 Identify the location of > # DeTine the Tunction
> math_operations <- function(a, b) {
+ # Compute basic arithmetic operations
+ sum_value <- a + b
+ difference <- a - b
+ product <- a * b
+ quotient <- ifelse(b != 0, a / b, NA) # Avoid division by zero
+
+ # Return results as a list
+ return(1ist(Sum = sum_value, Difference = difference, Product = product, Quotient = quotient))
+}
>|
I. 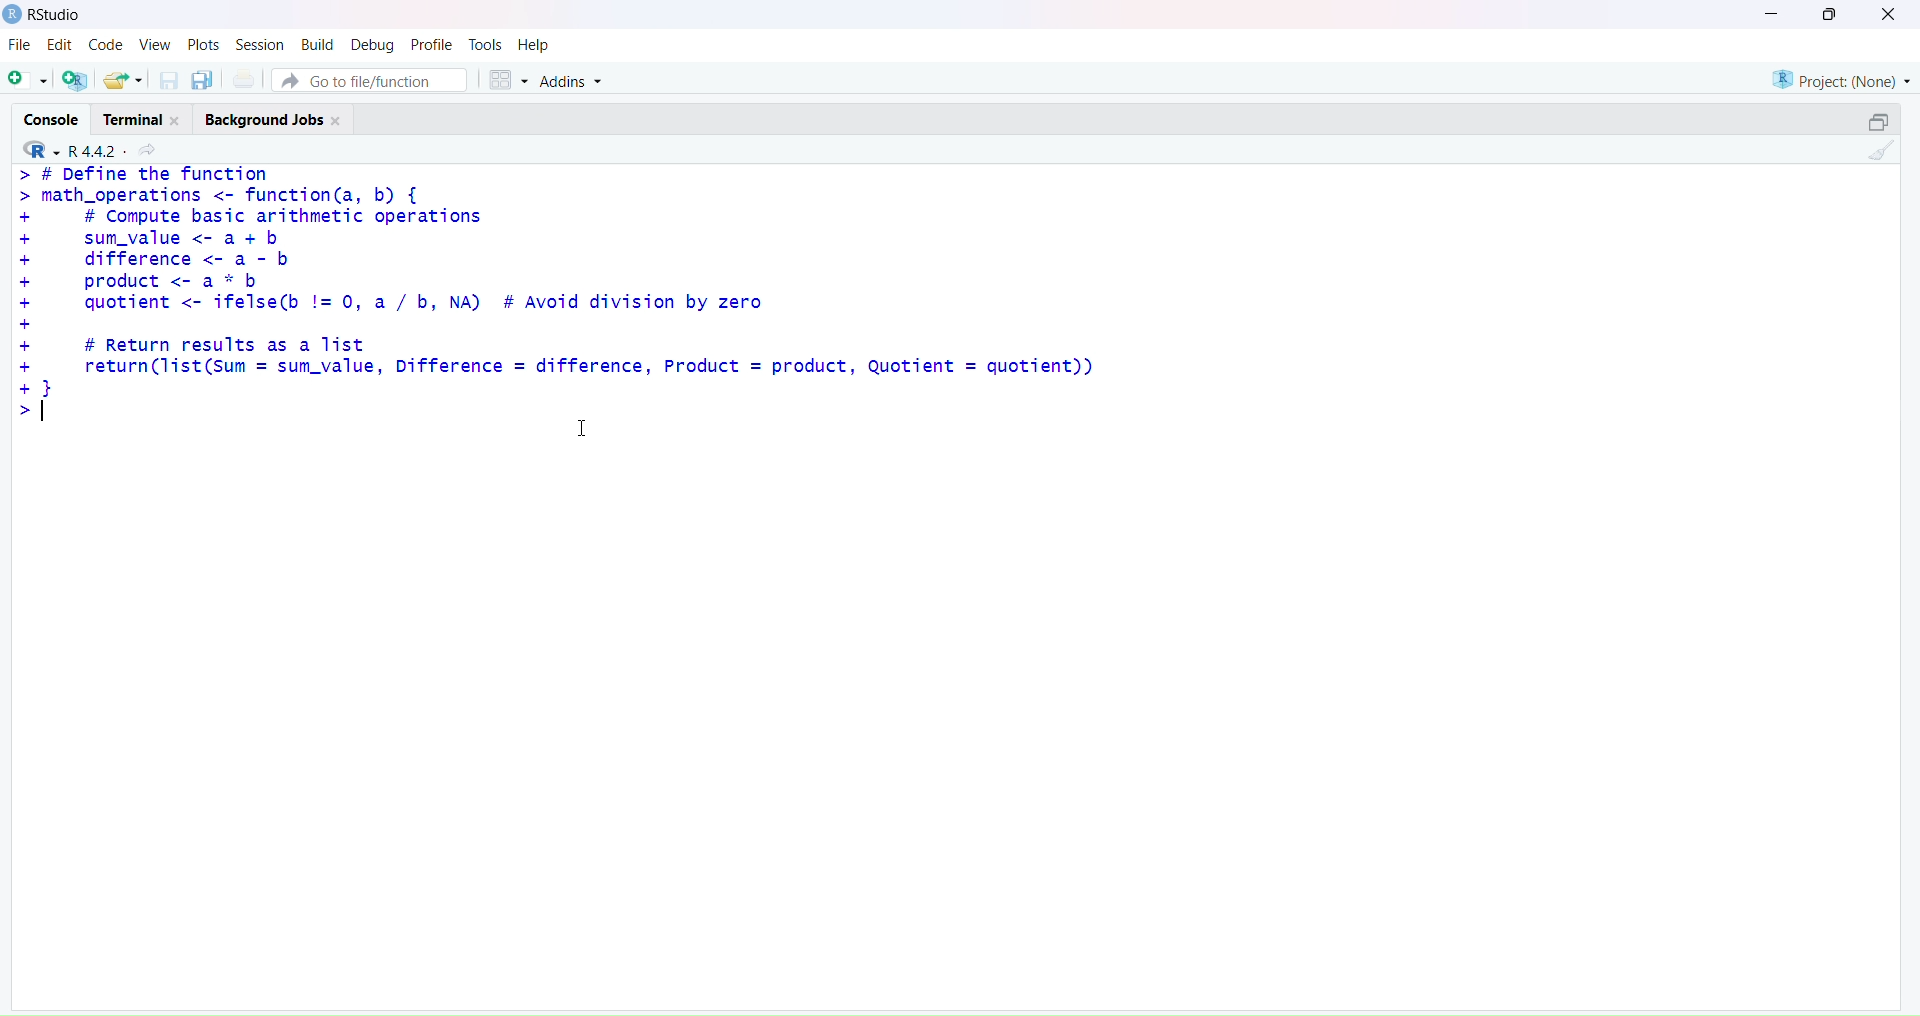
(567, 309).